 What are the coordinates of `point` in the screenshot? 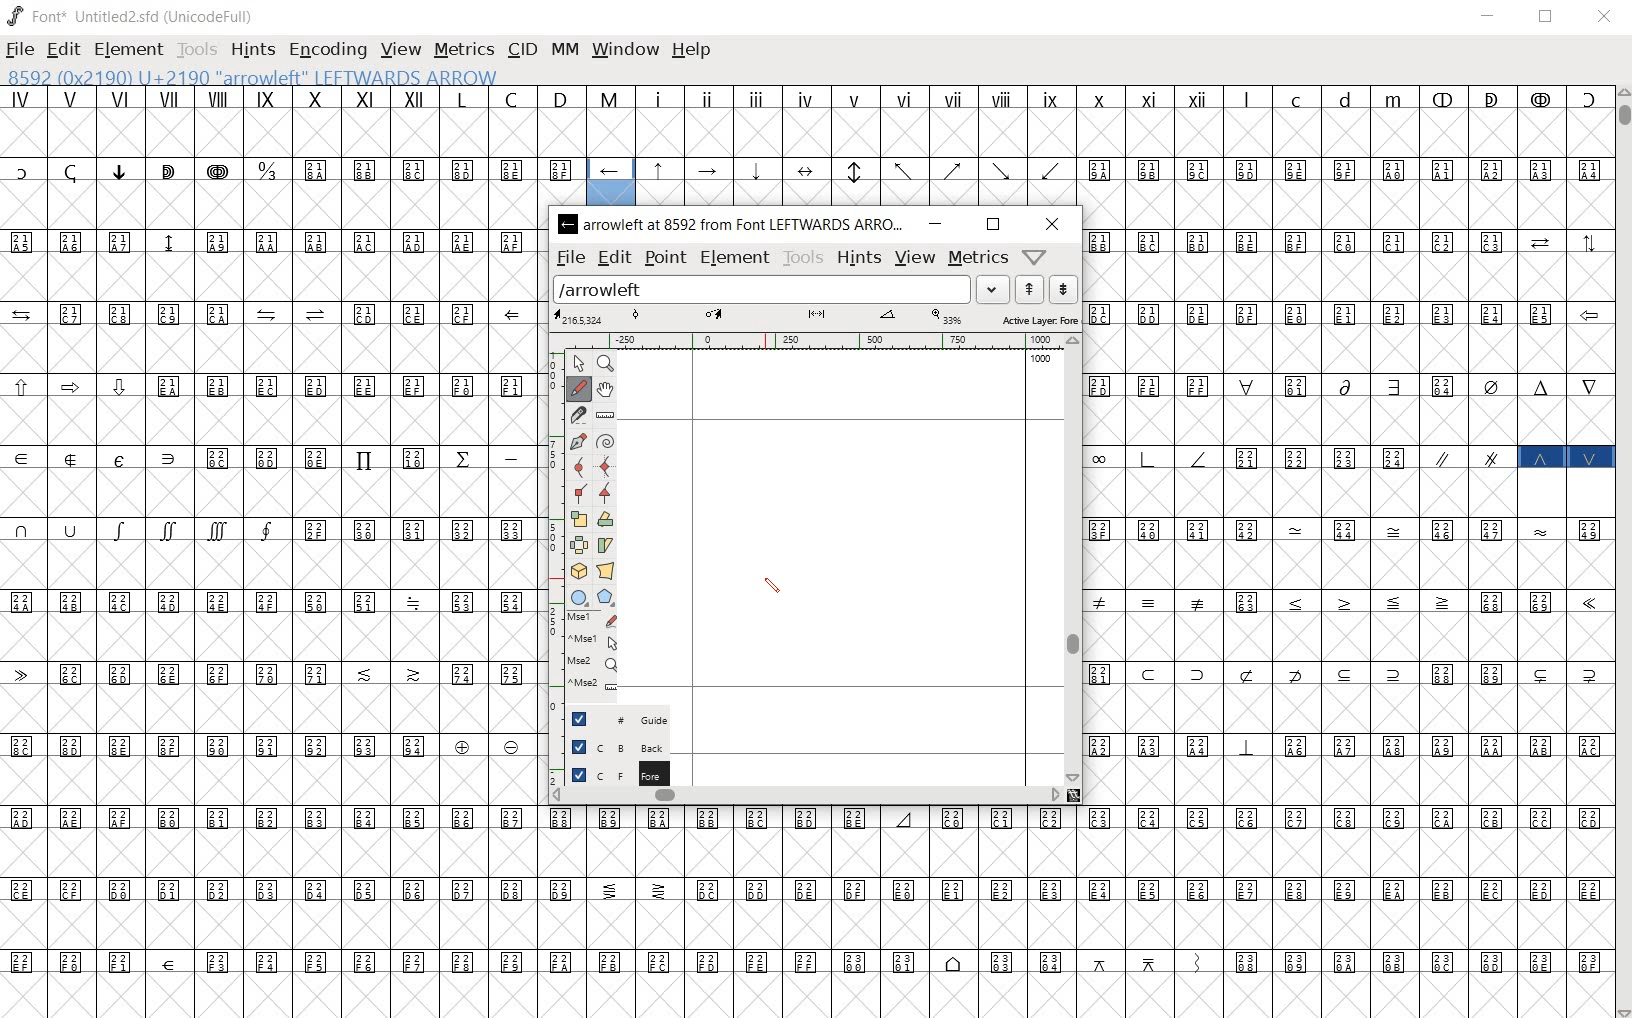 It's located at (663, 256).